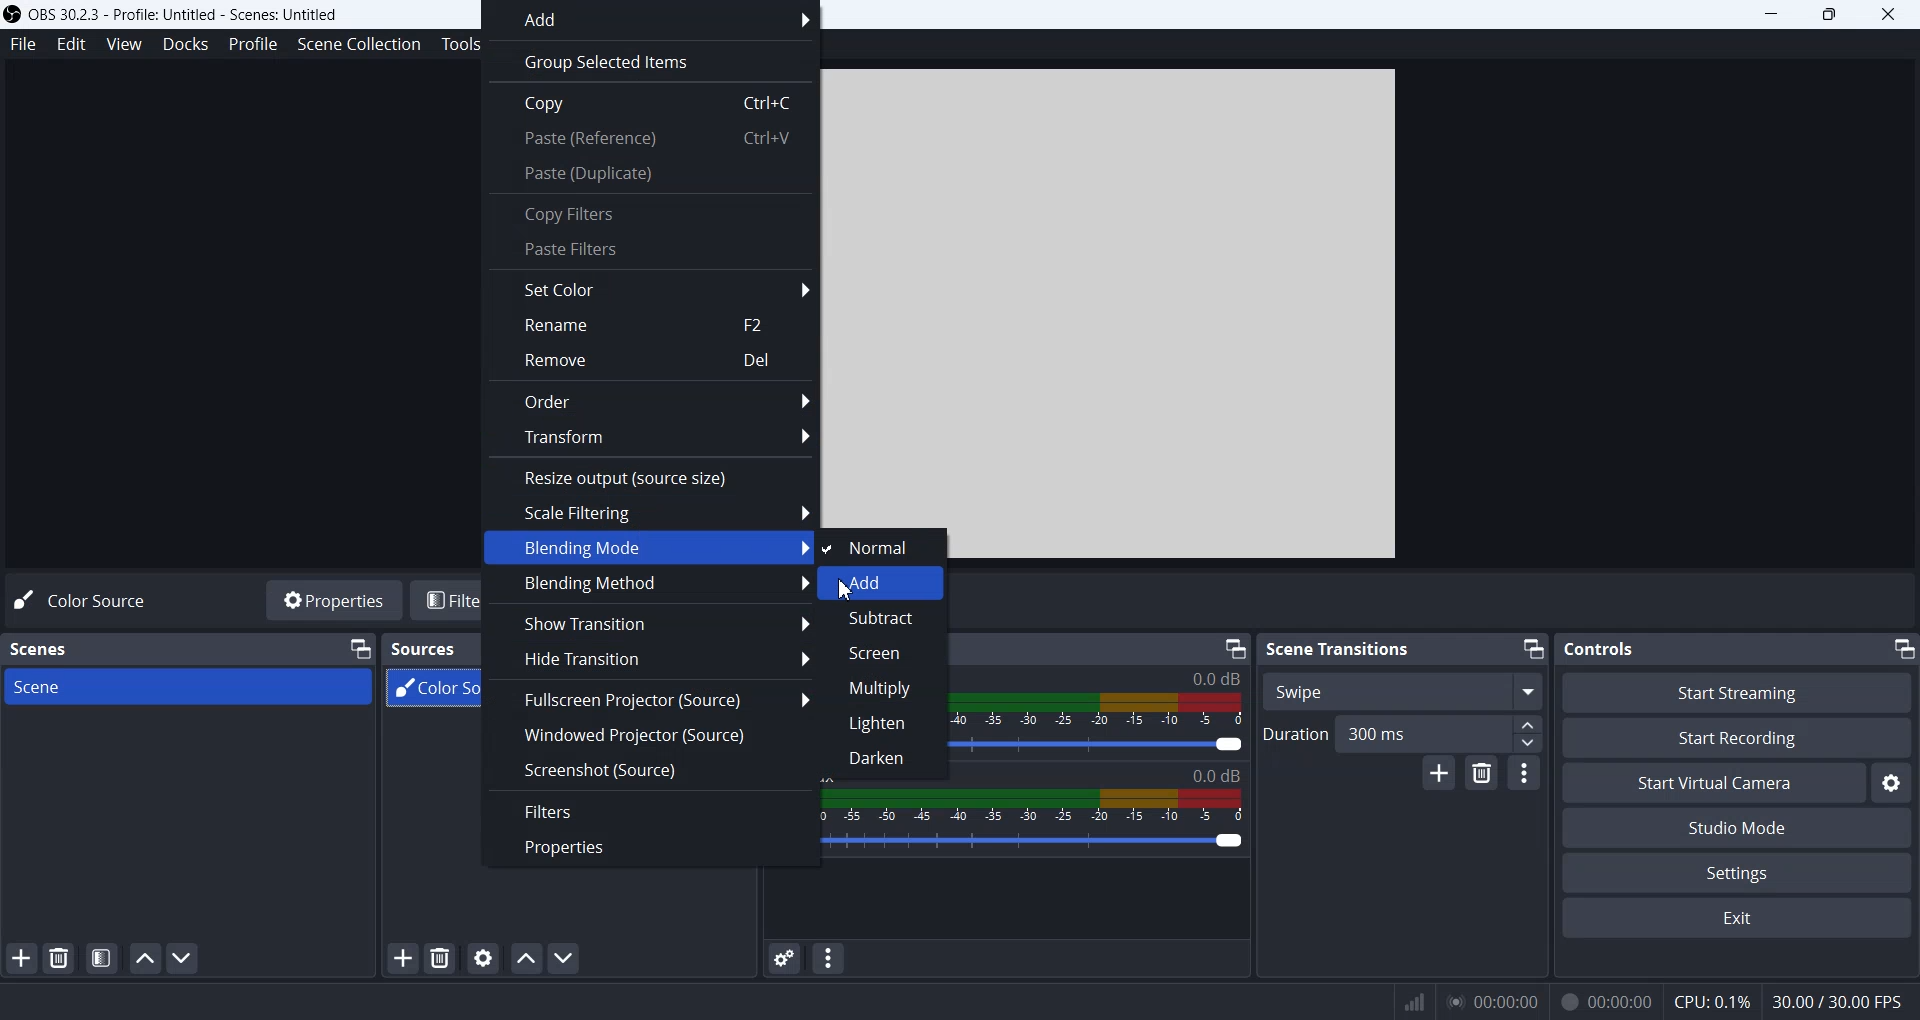  I want to click on Start Streaming, so click(1736, 692).